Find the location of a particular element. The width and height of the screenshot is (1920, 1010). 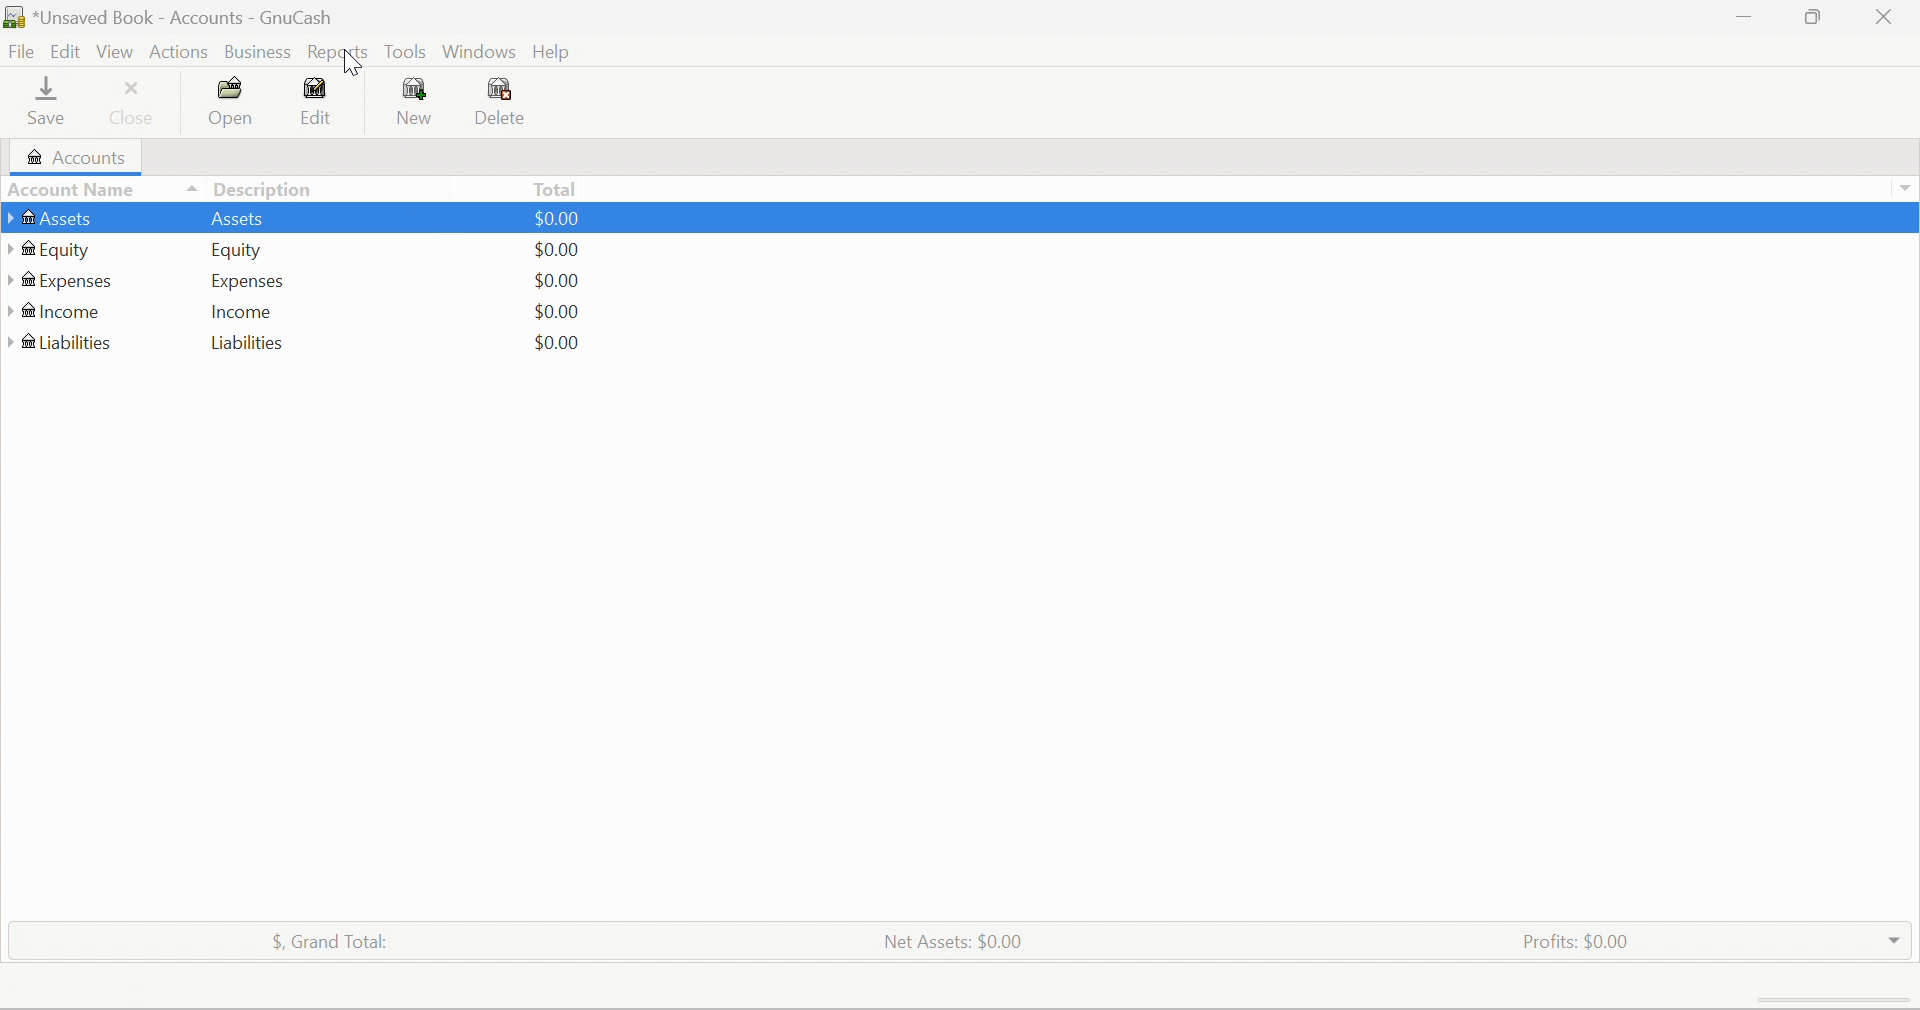

$0.00 is located at coordinates (555, 251).